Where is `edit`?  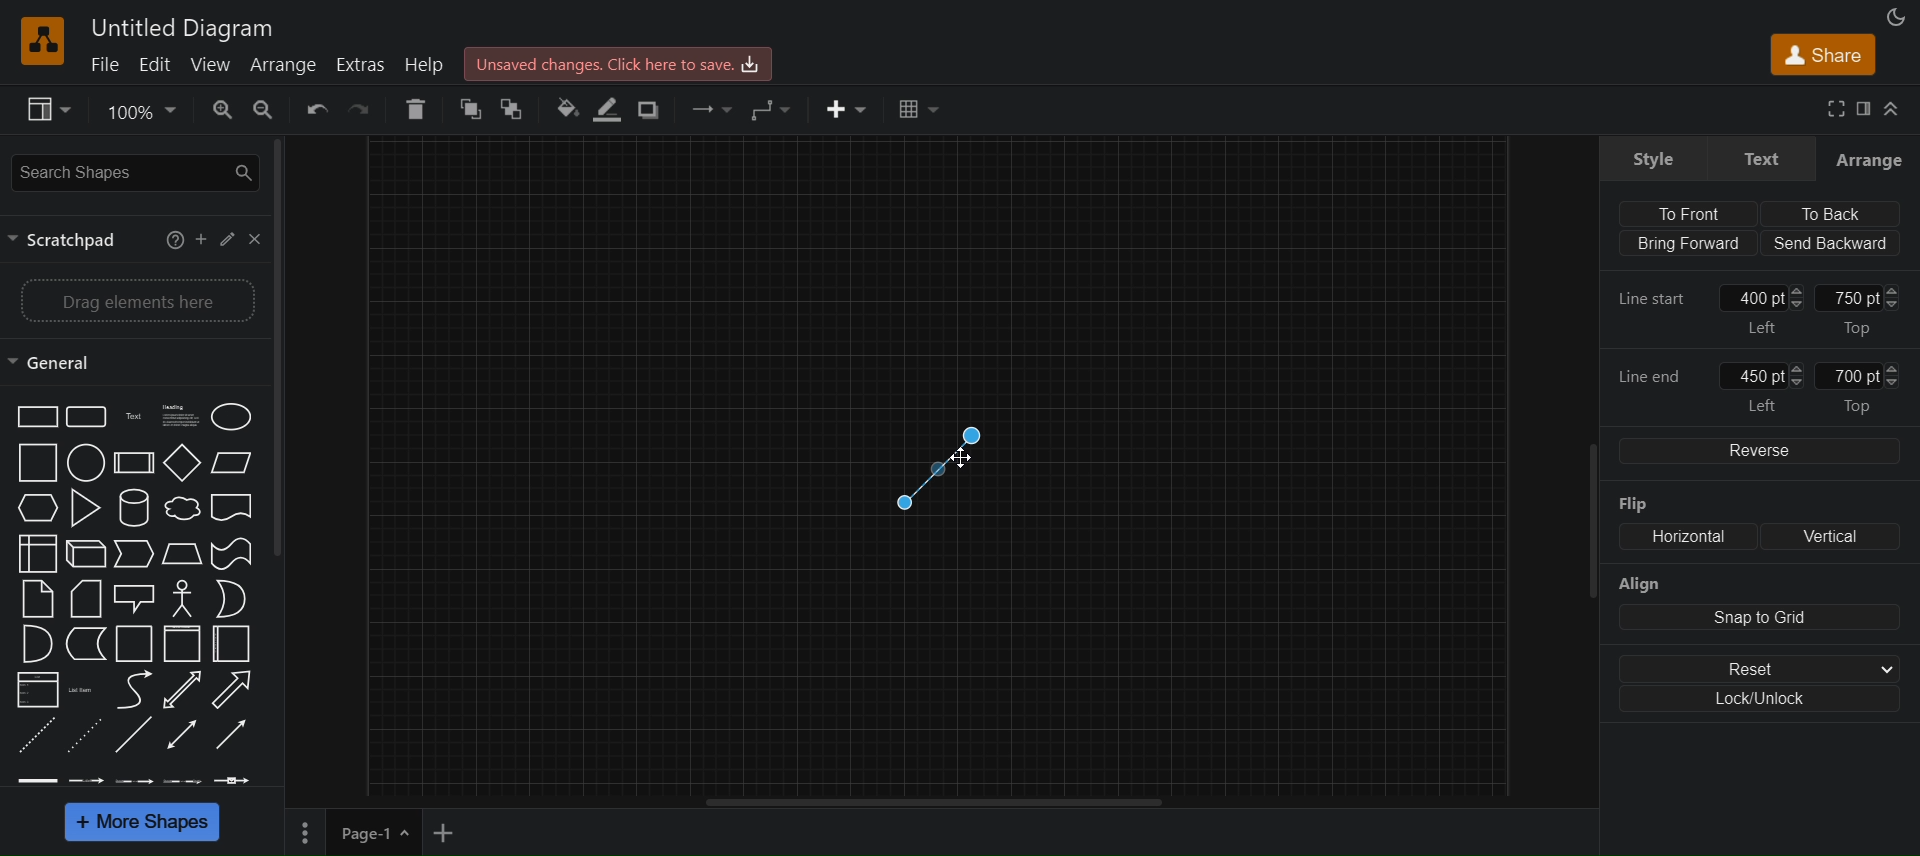
edit is located at coordinates (228, 239).